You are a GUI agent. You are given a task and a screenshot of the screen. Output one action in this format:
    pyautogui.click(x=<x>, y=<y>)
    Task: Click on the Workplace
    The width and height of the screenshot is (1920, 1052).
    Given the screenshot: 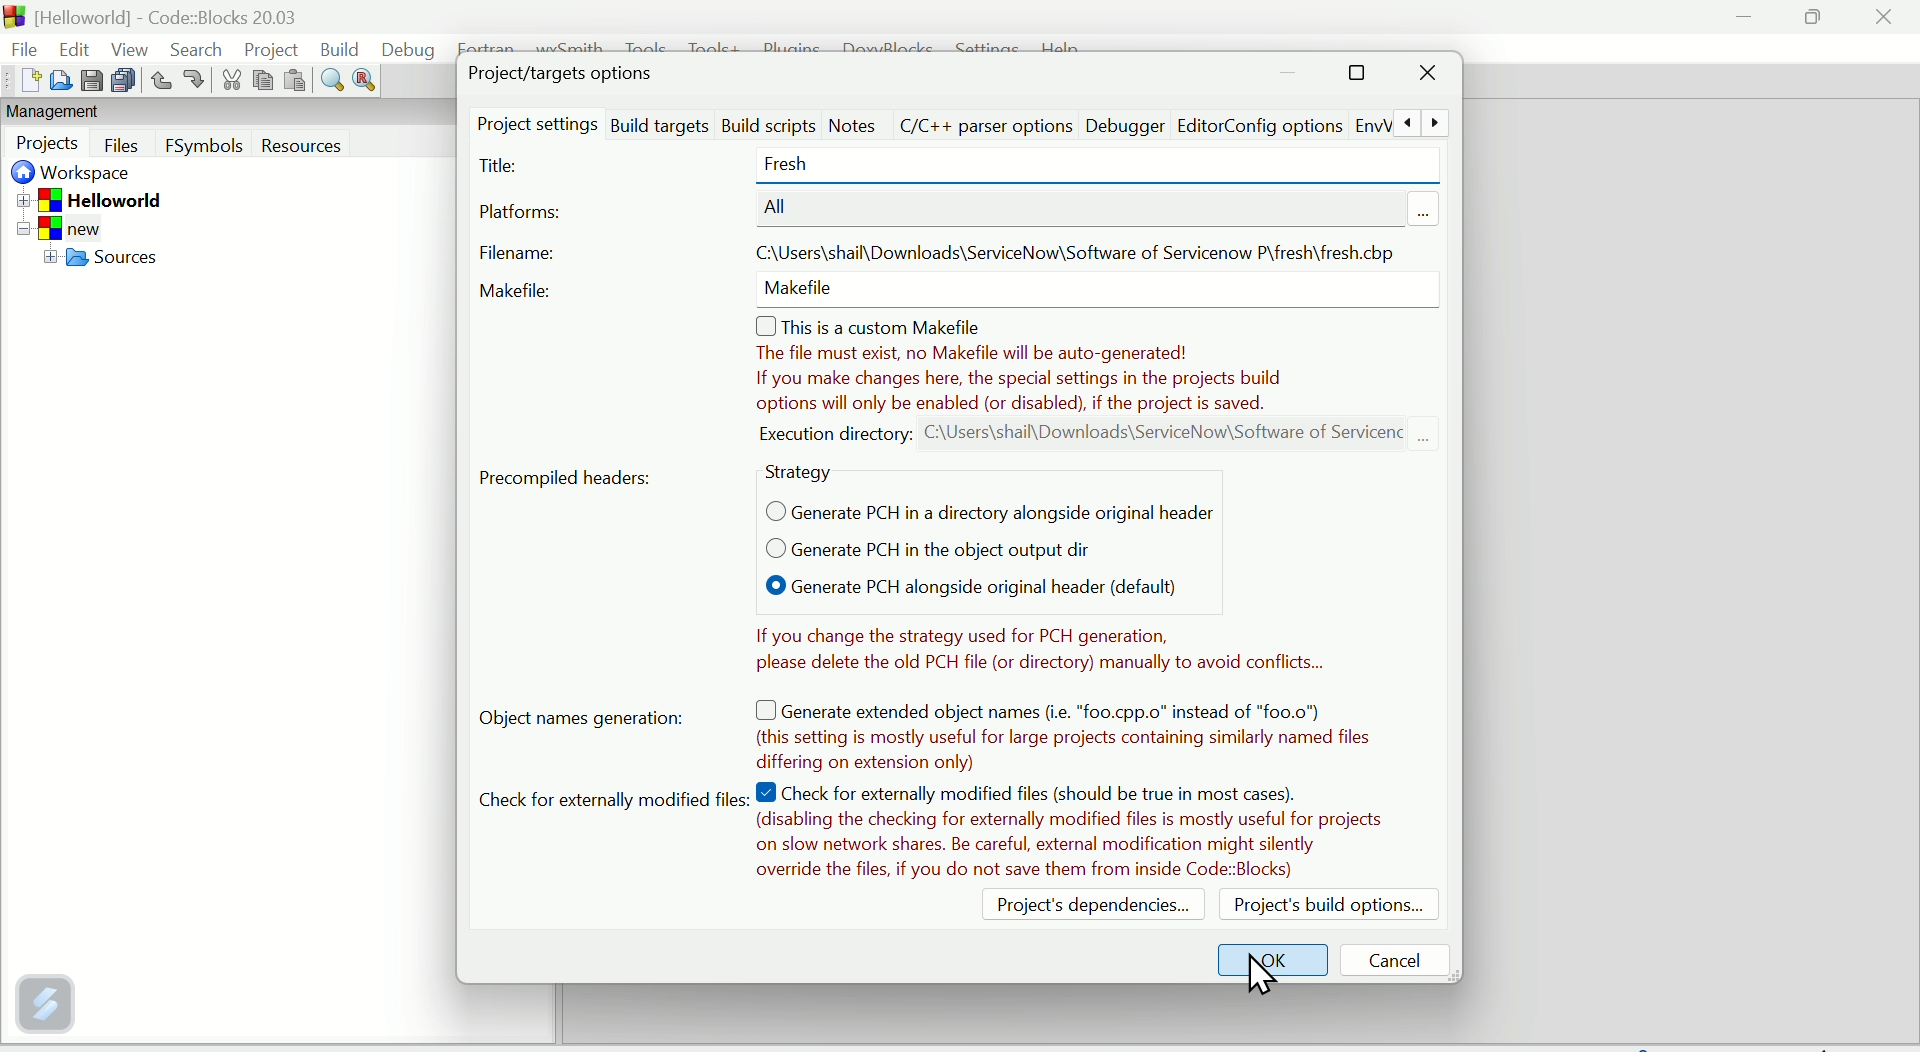 What is the action you would take?
    pyautogui.click(x=78, y=175)
    